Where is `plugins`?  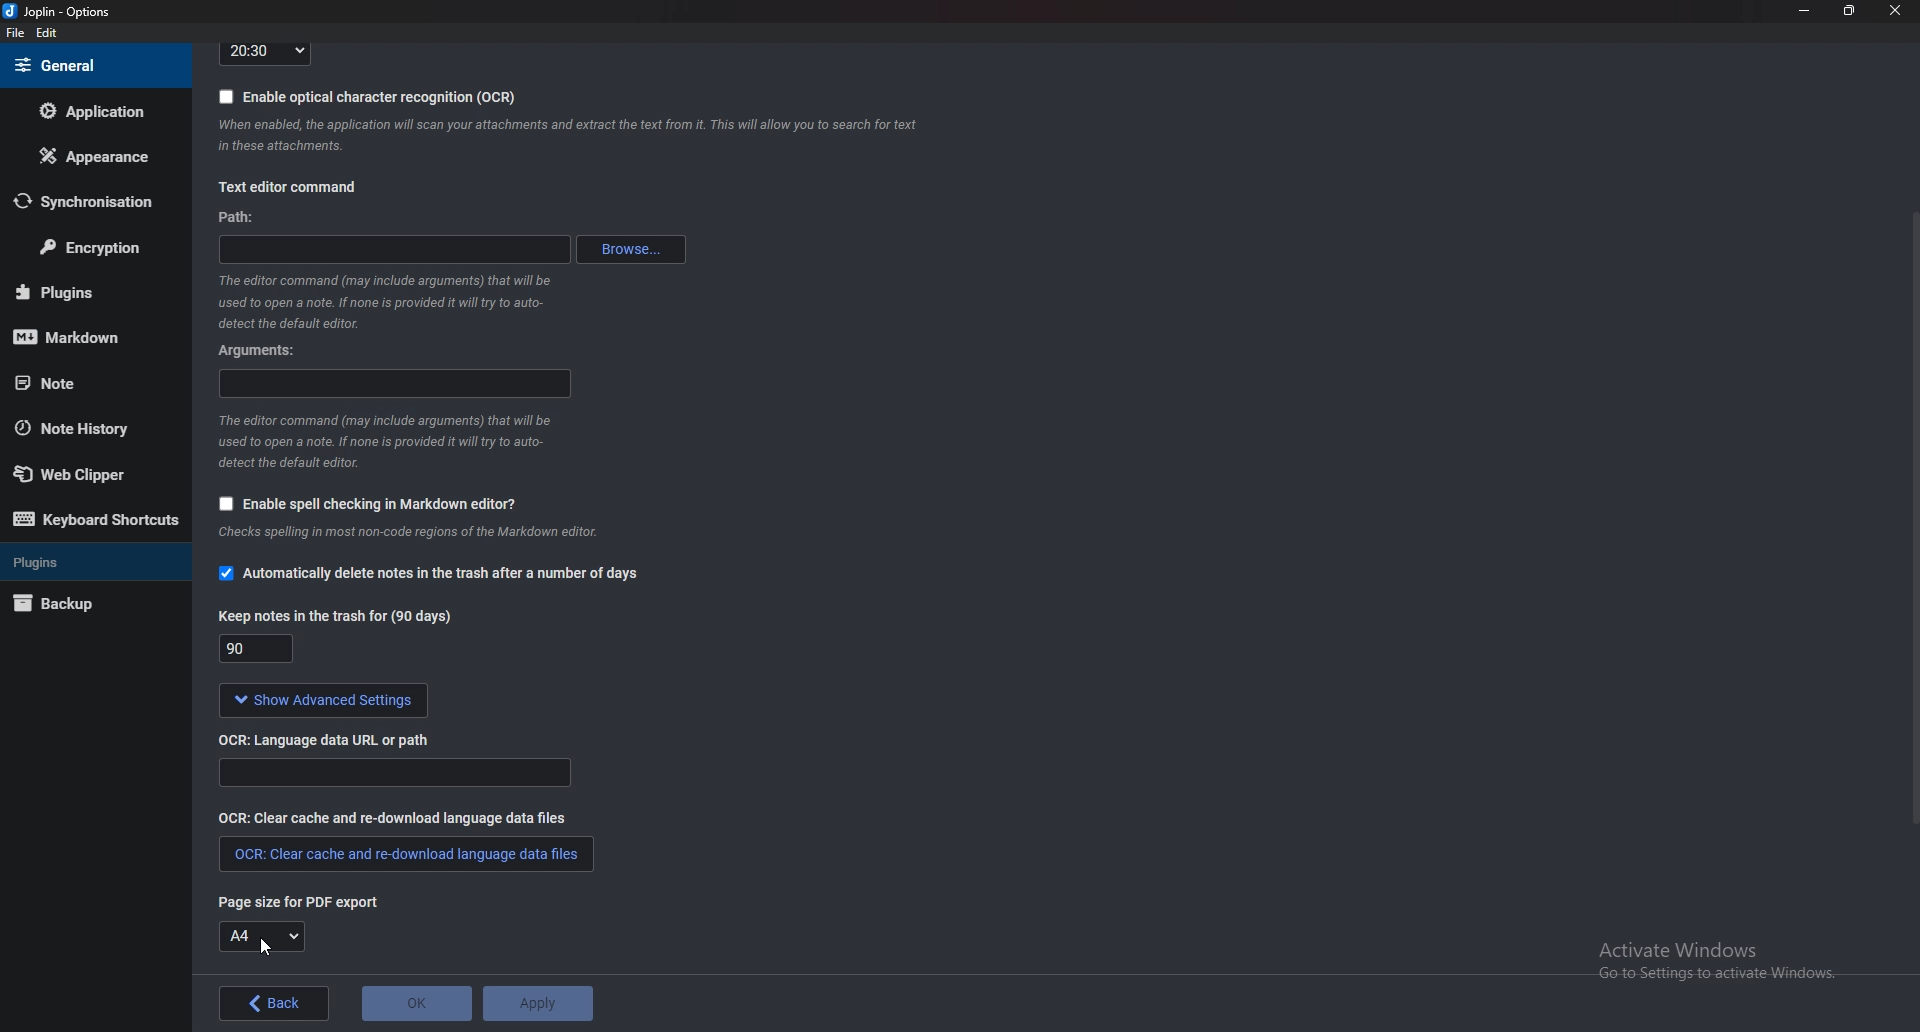
plugins is located at coordinates (90, 561).